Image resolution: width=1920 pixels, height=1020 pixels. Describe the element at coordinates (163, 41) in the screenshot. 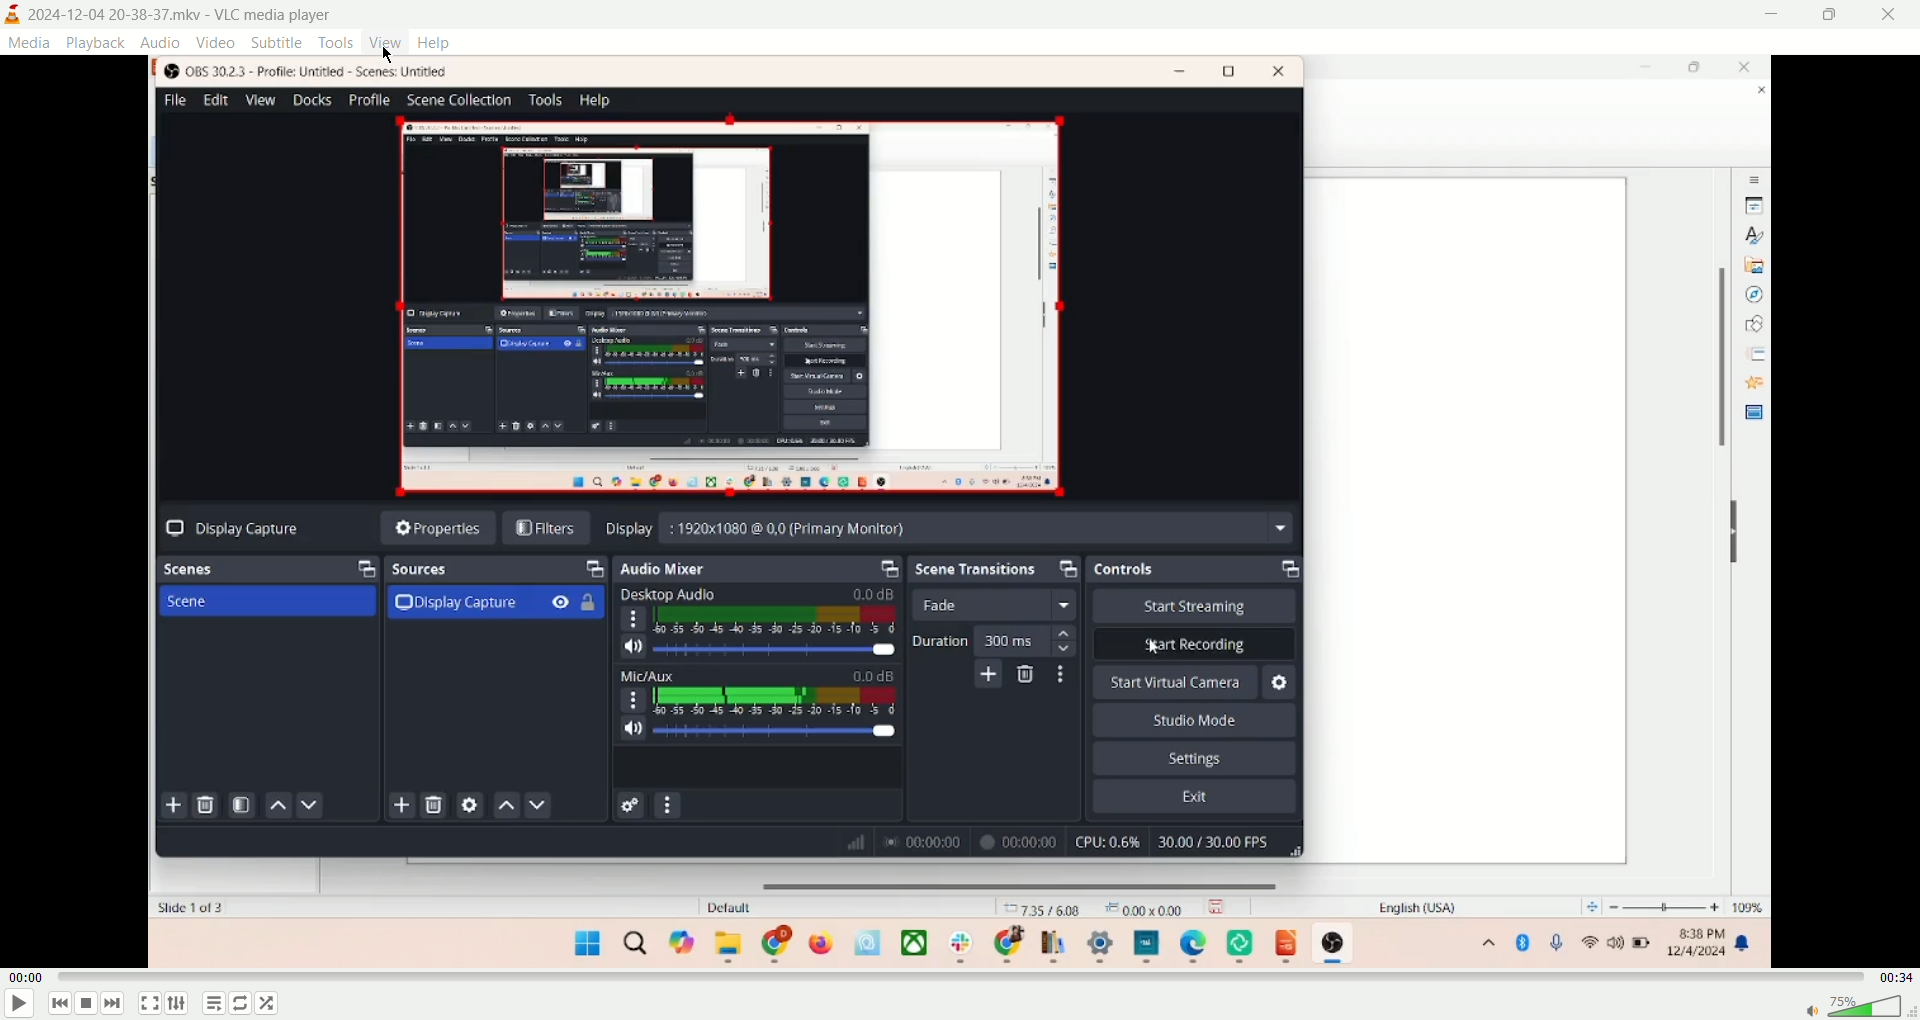

I see `audio` at that location.